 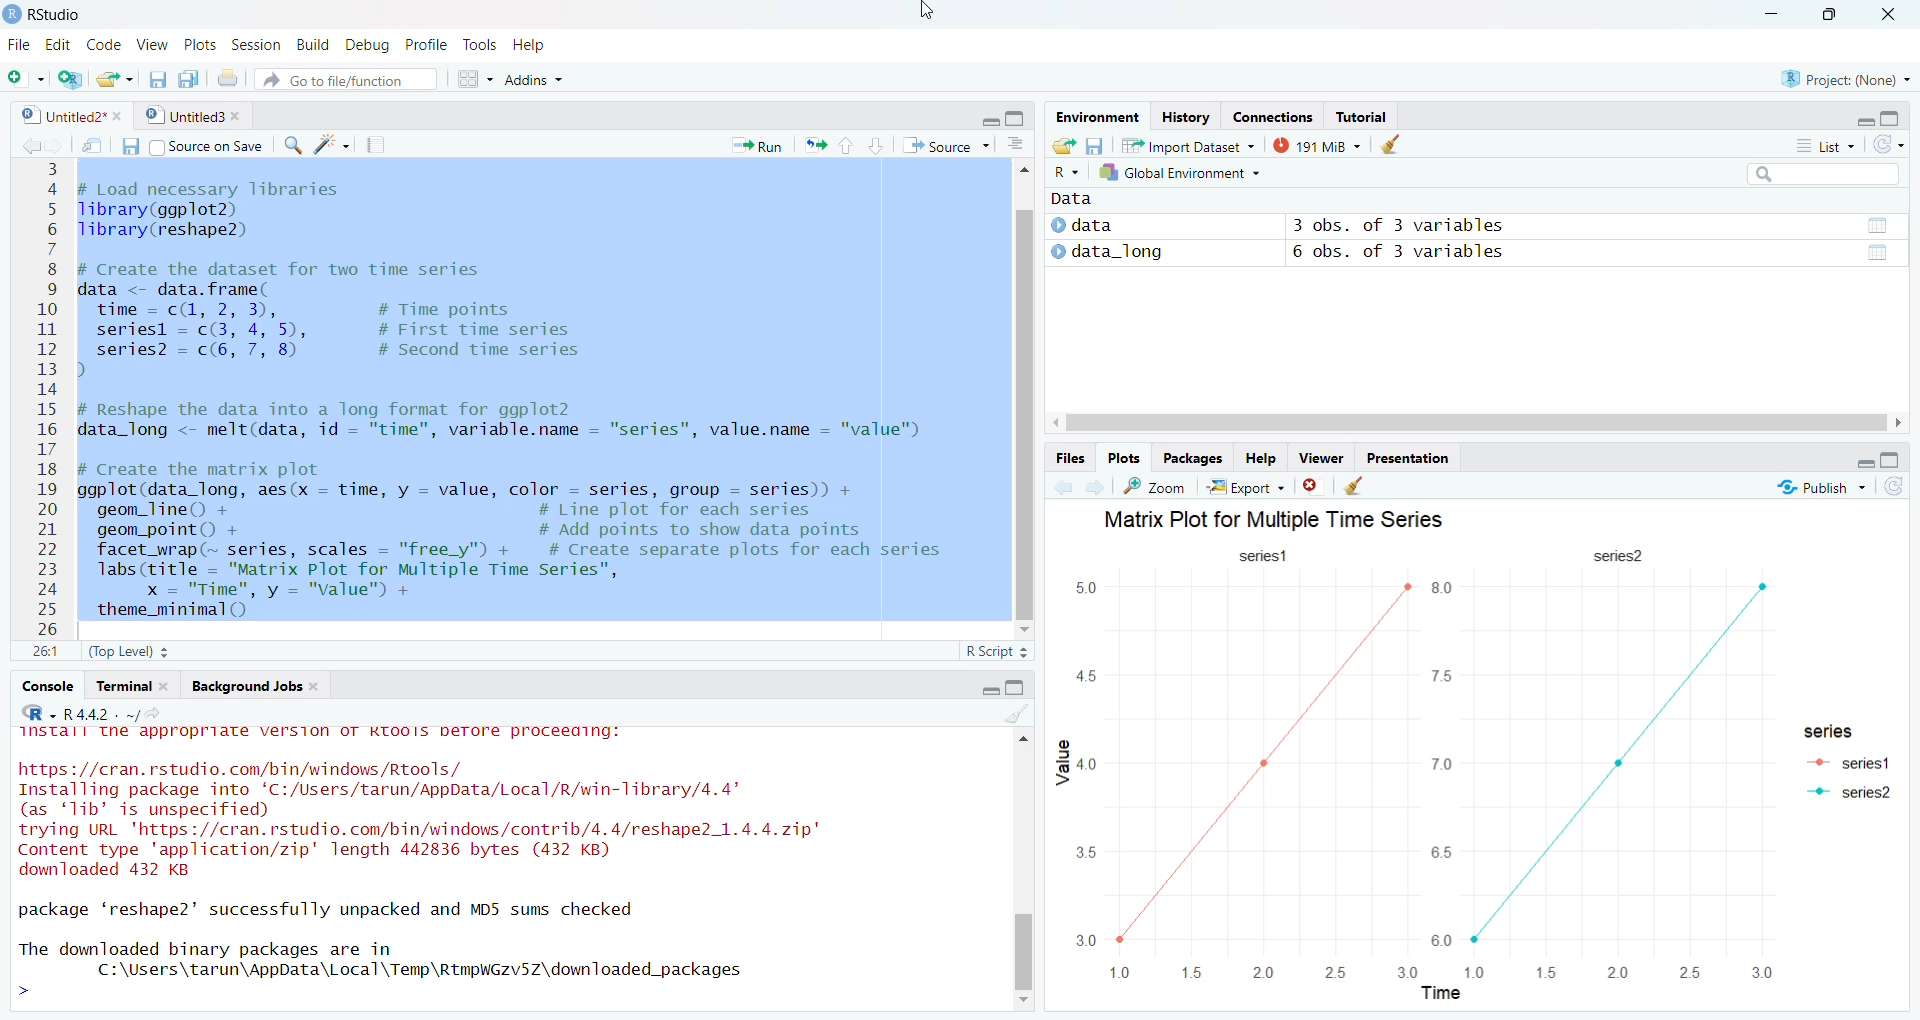 I want to click on minimize, so click(x=987, y=119).